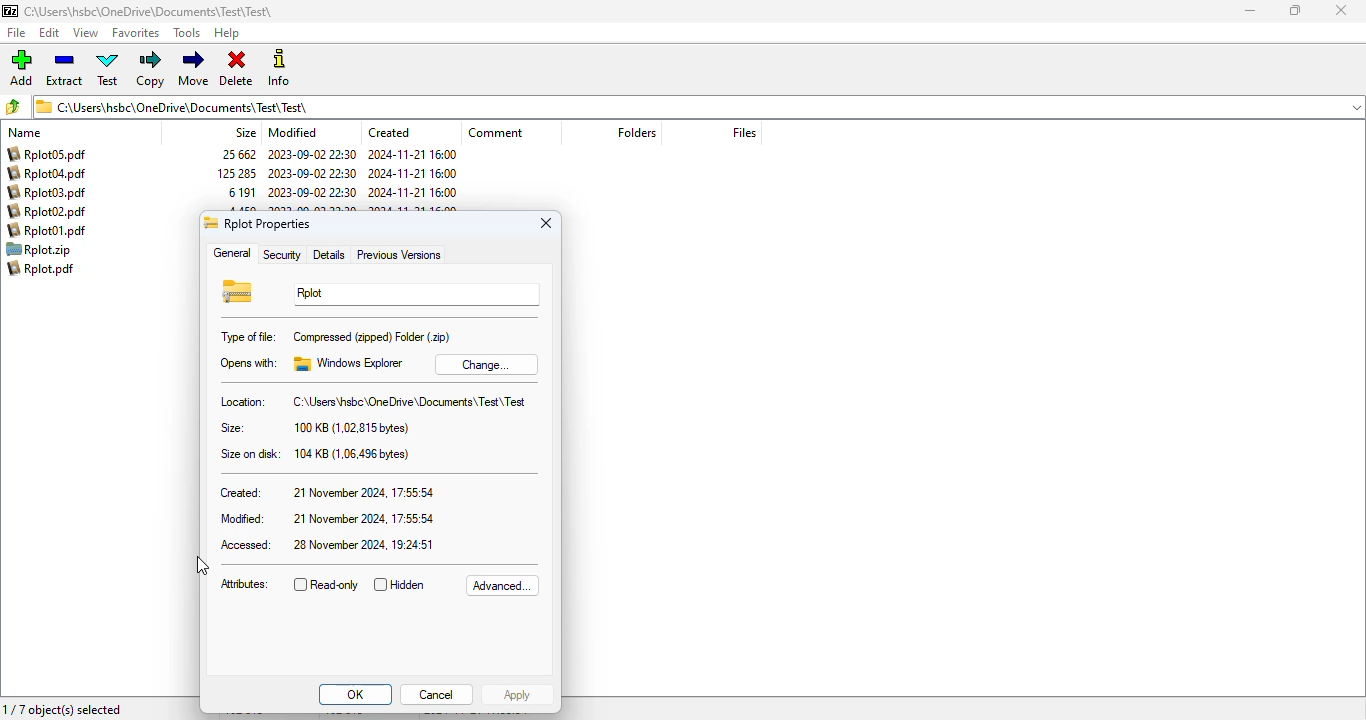  I want to click on apply, so click(517, 695).